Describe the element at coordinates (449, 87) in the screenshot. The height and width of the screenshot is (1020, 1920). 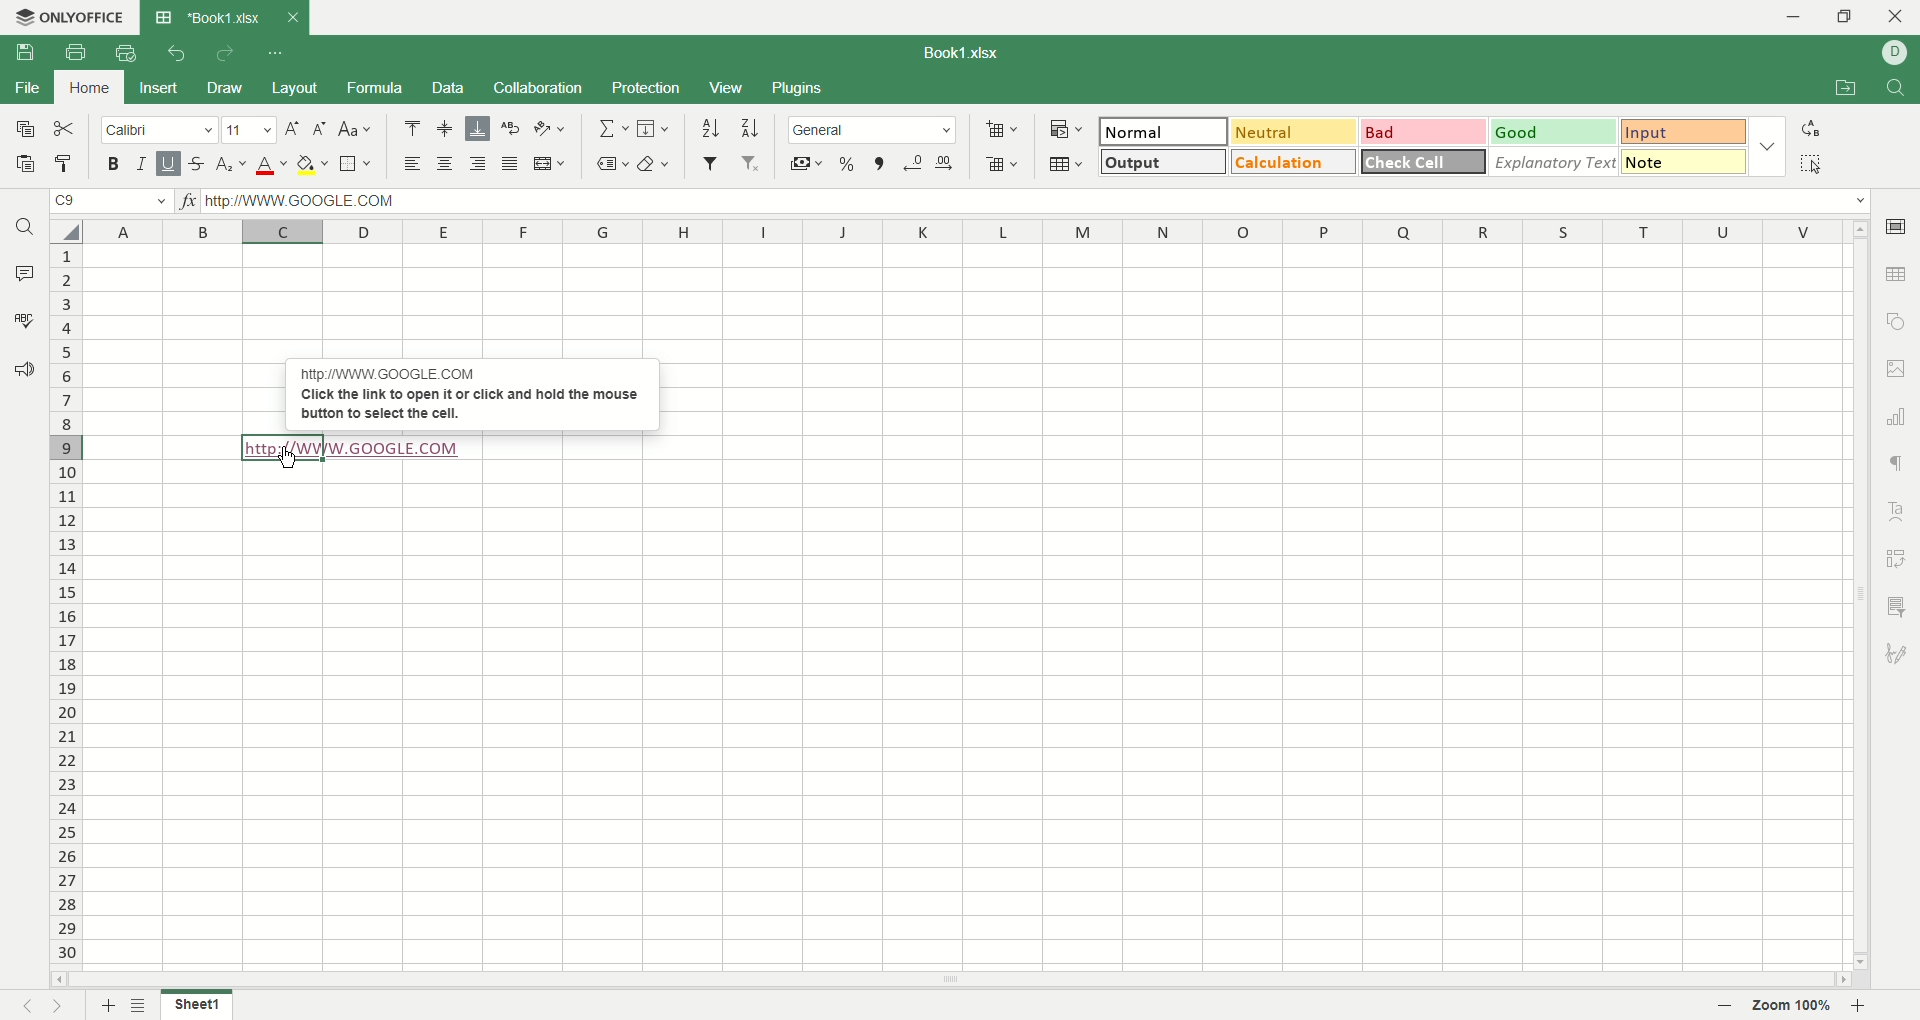
I see `data` at that location.